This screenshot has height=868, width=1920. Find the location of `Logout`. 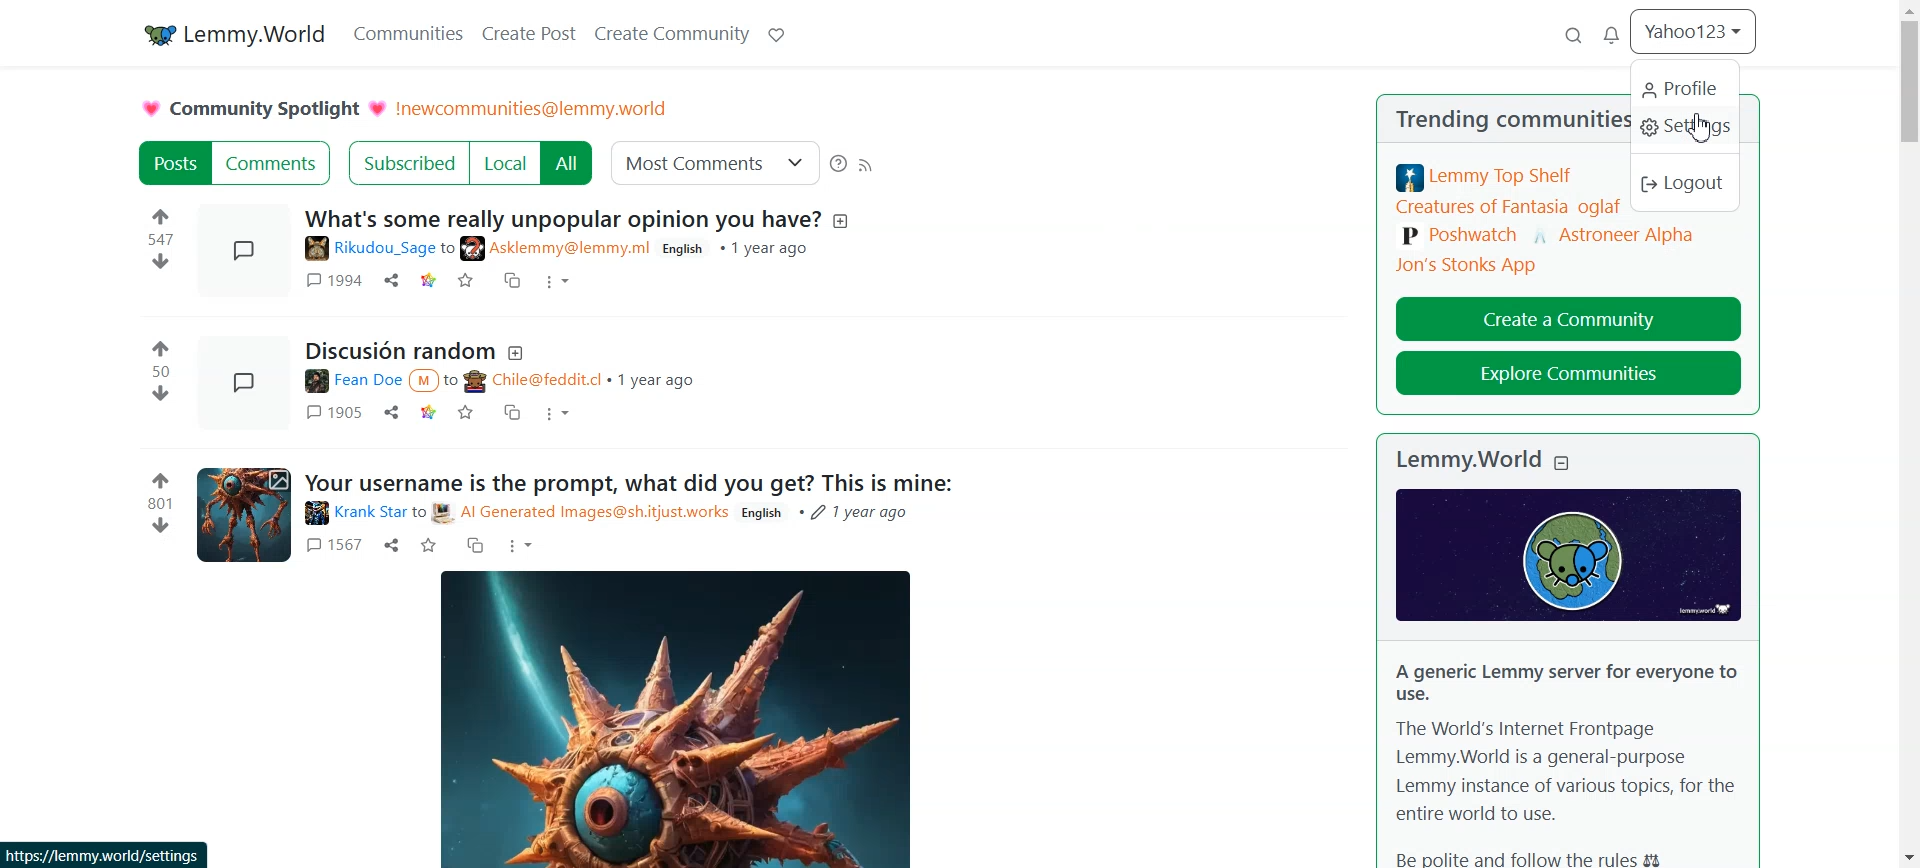

Logout is located at coordinates (1686, 186).